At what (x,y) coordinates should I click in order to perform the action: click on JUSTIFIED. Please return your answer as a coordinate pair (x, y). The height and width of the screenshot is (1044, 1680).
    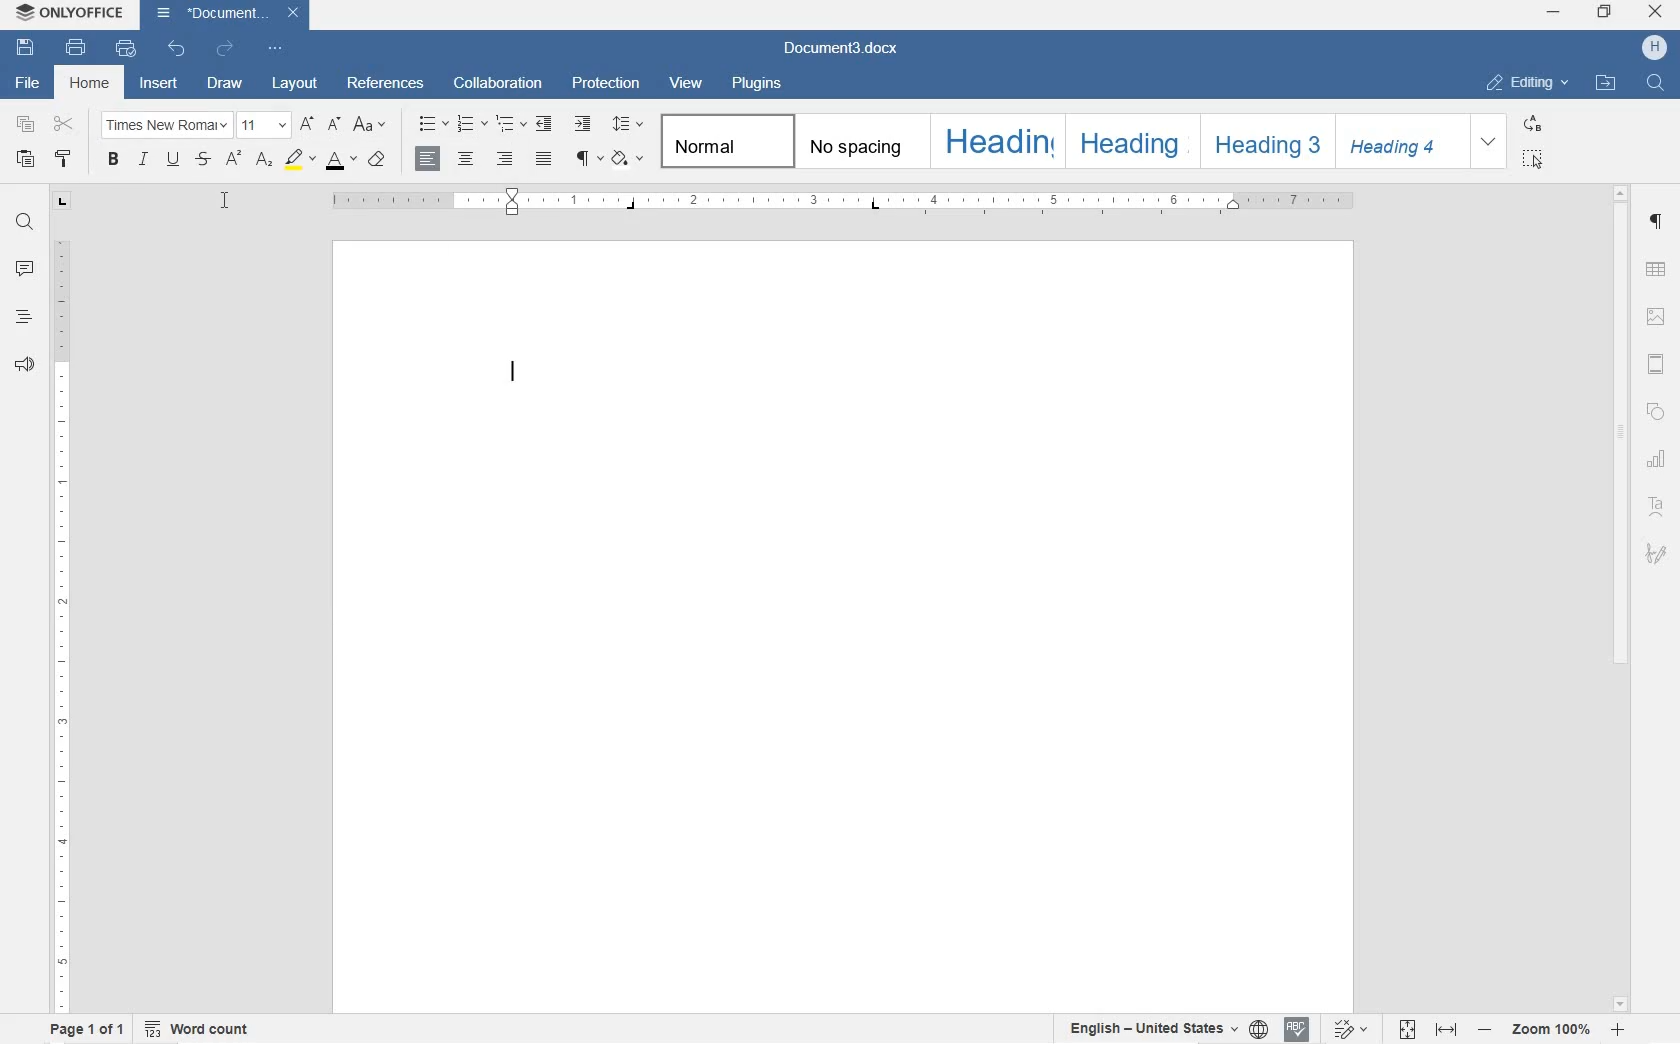
    Looking at the image, I should click on (544, 158).